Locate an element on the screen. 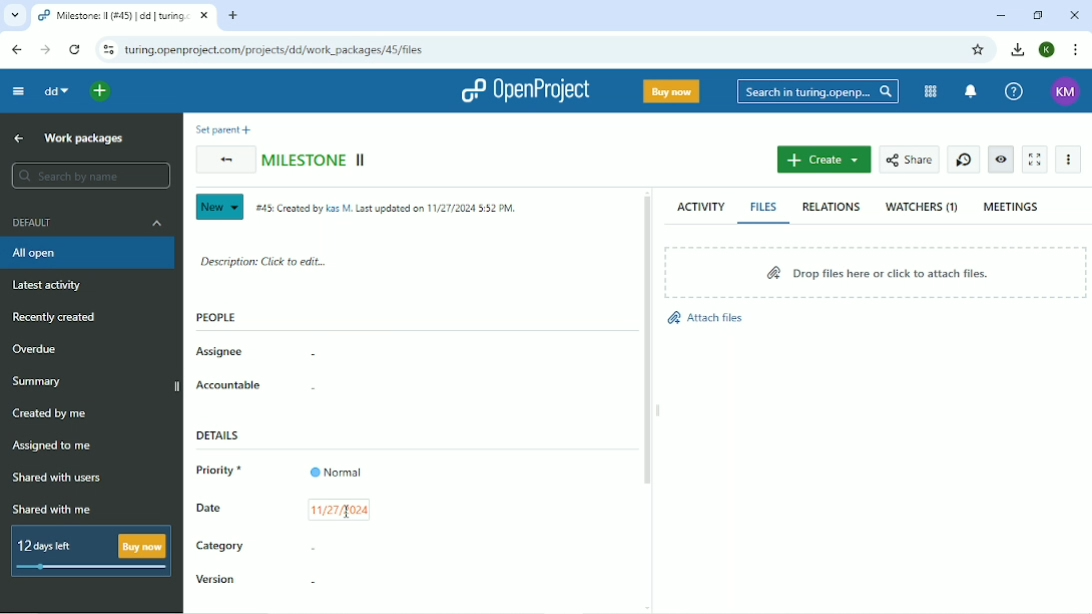  Close is located at coordinates (1075, 14).